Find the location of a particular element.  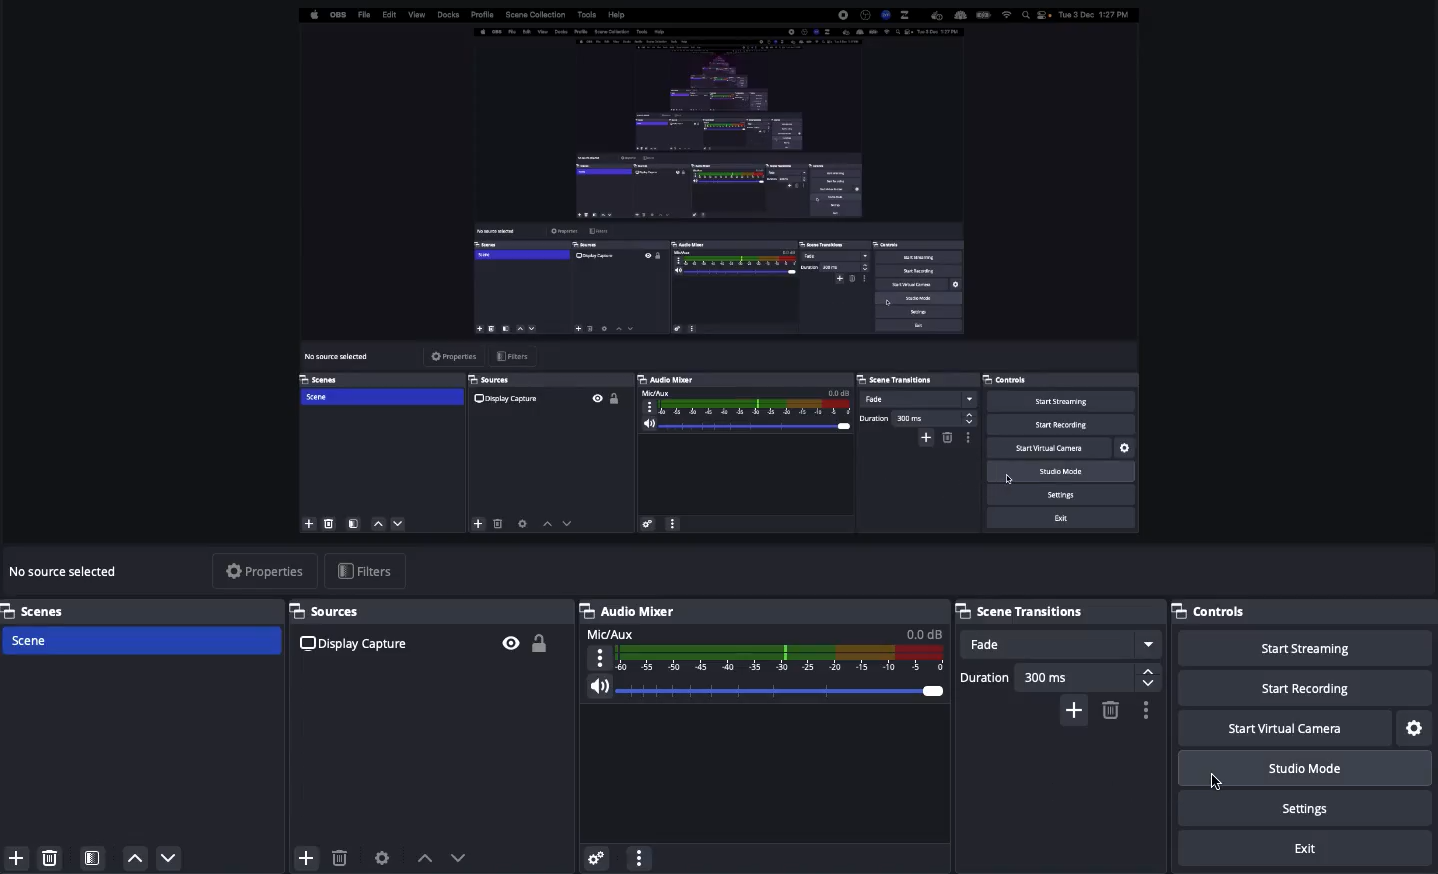

move down is located at coordinates (171, 858).